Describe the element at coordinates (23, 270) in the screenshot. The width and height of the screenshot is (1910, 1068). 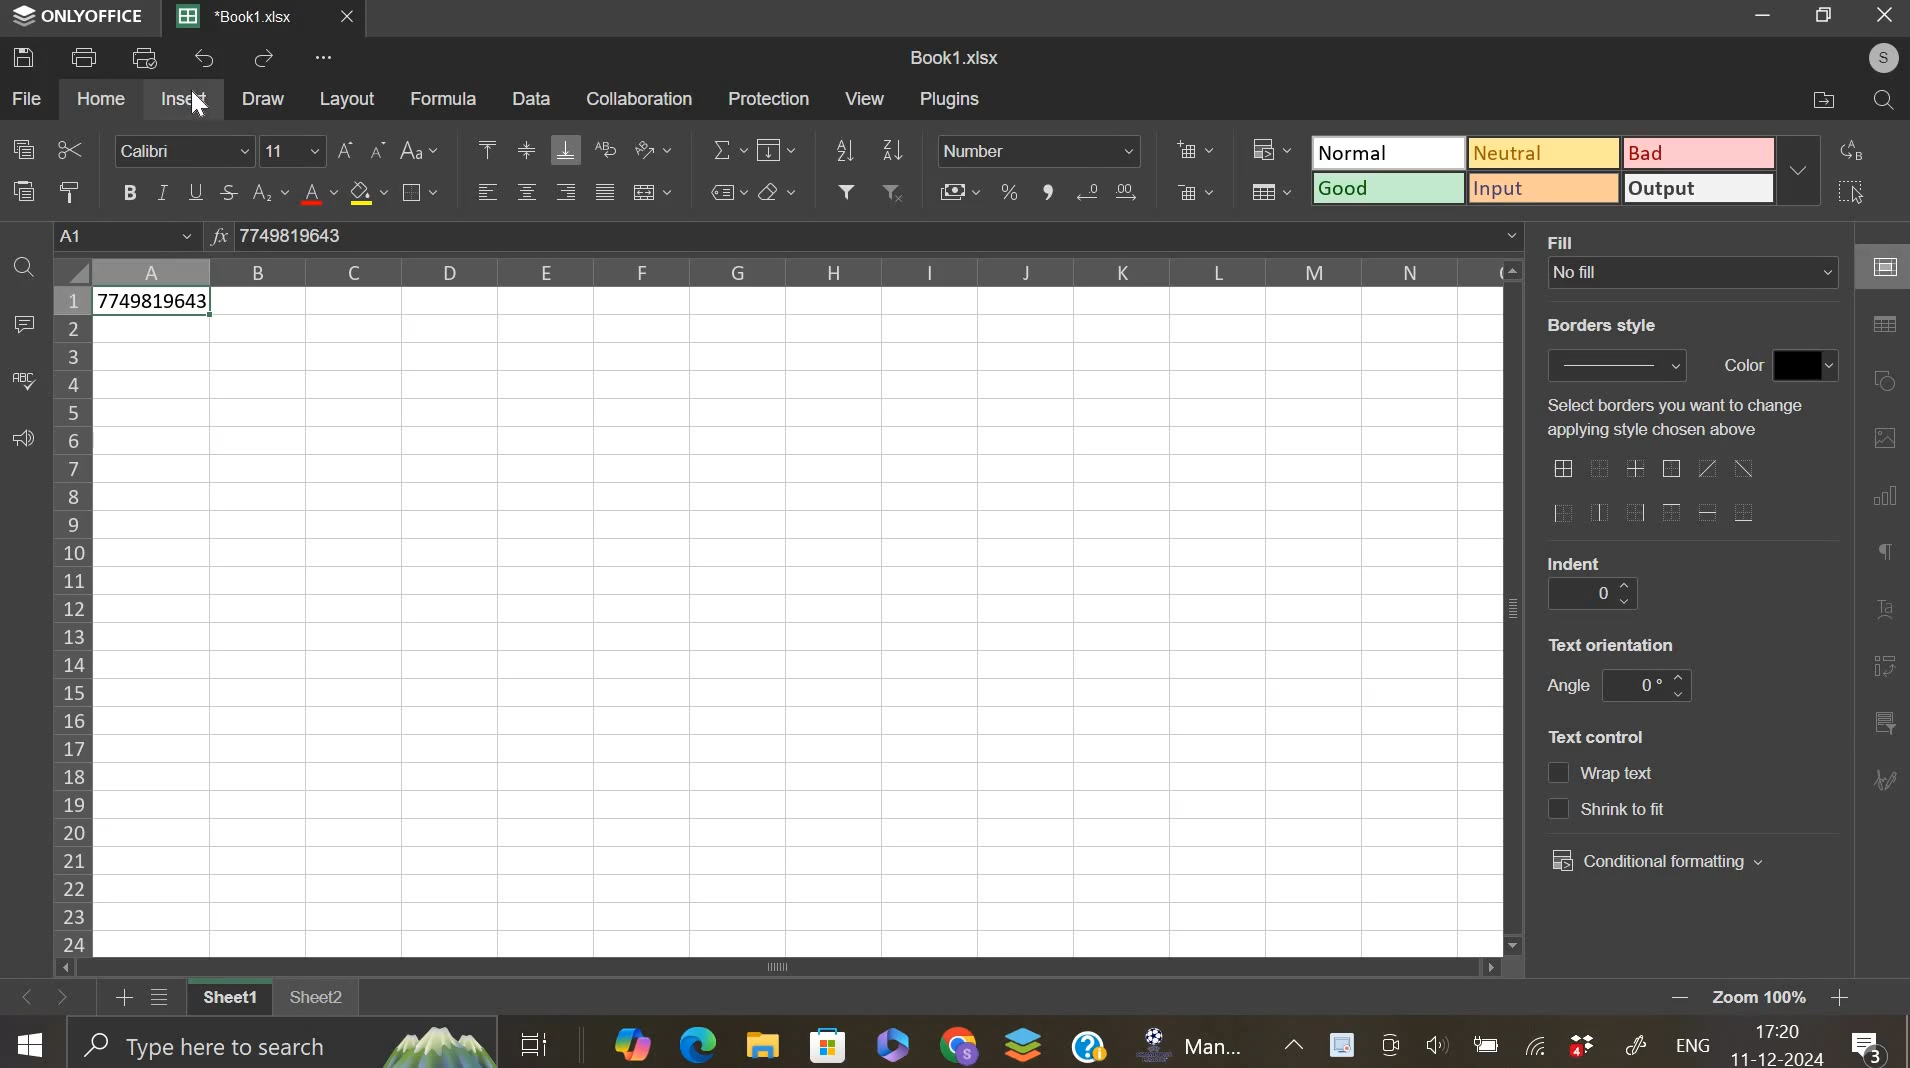
I see `find` at that location.